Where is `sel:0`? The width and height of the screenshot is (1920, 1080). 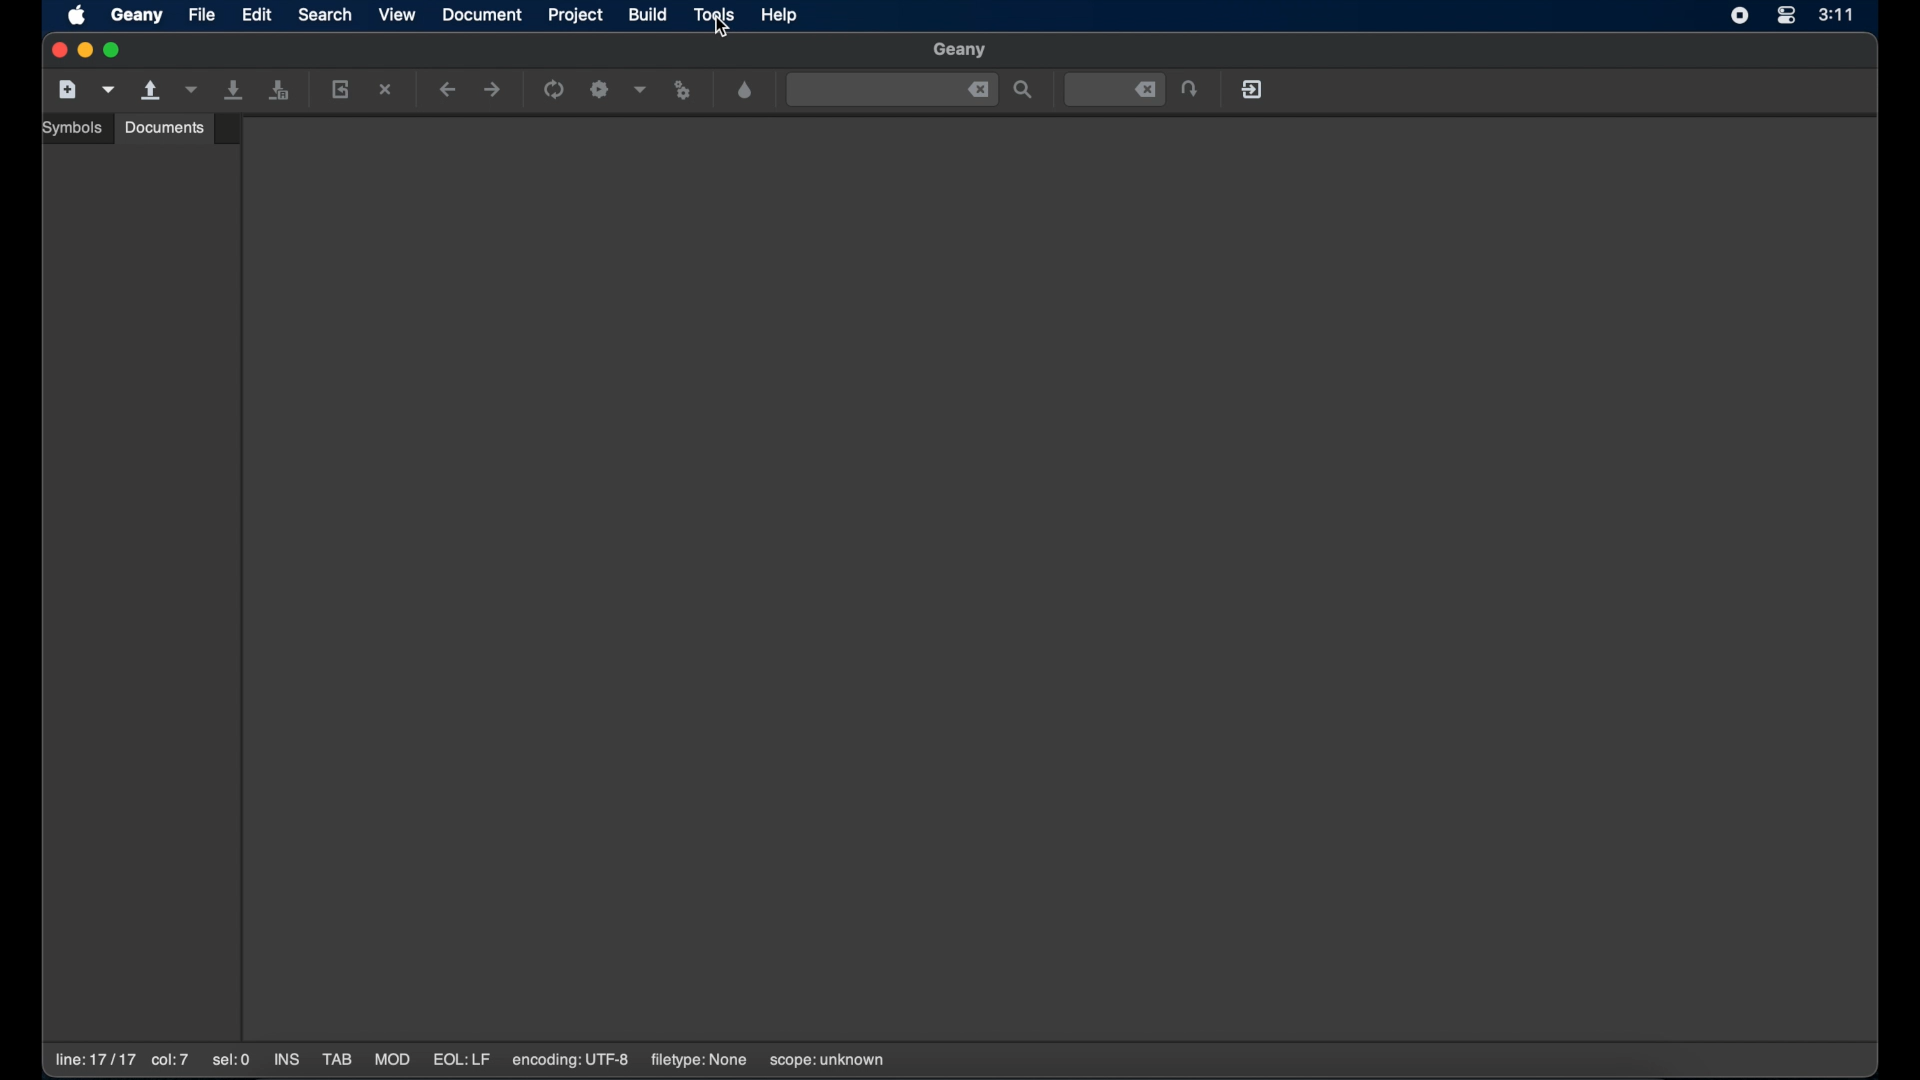
sel:0 is located at coordinates (233, 1061).